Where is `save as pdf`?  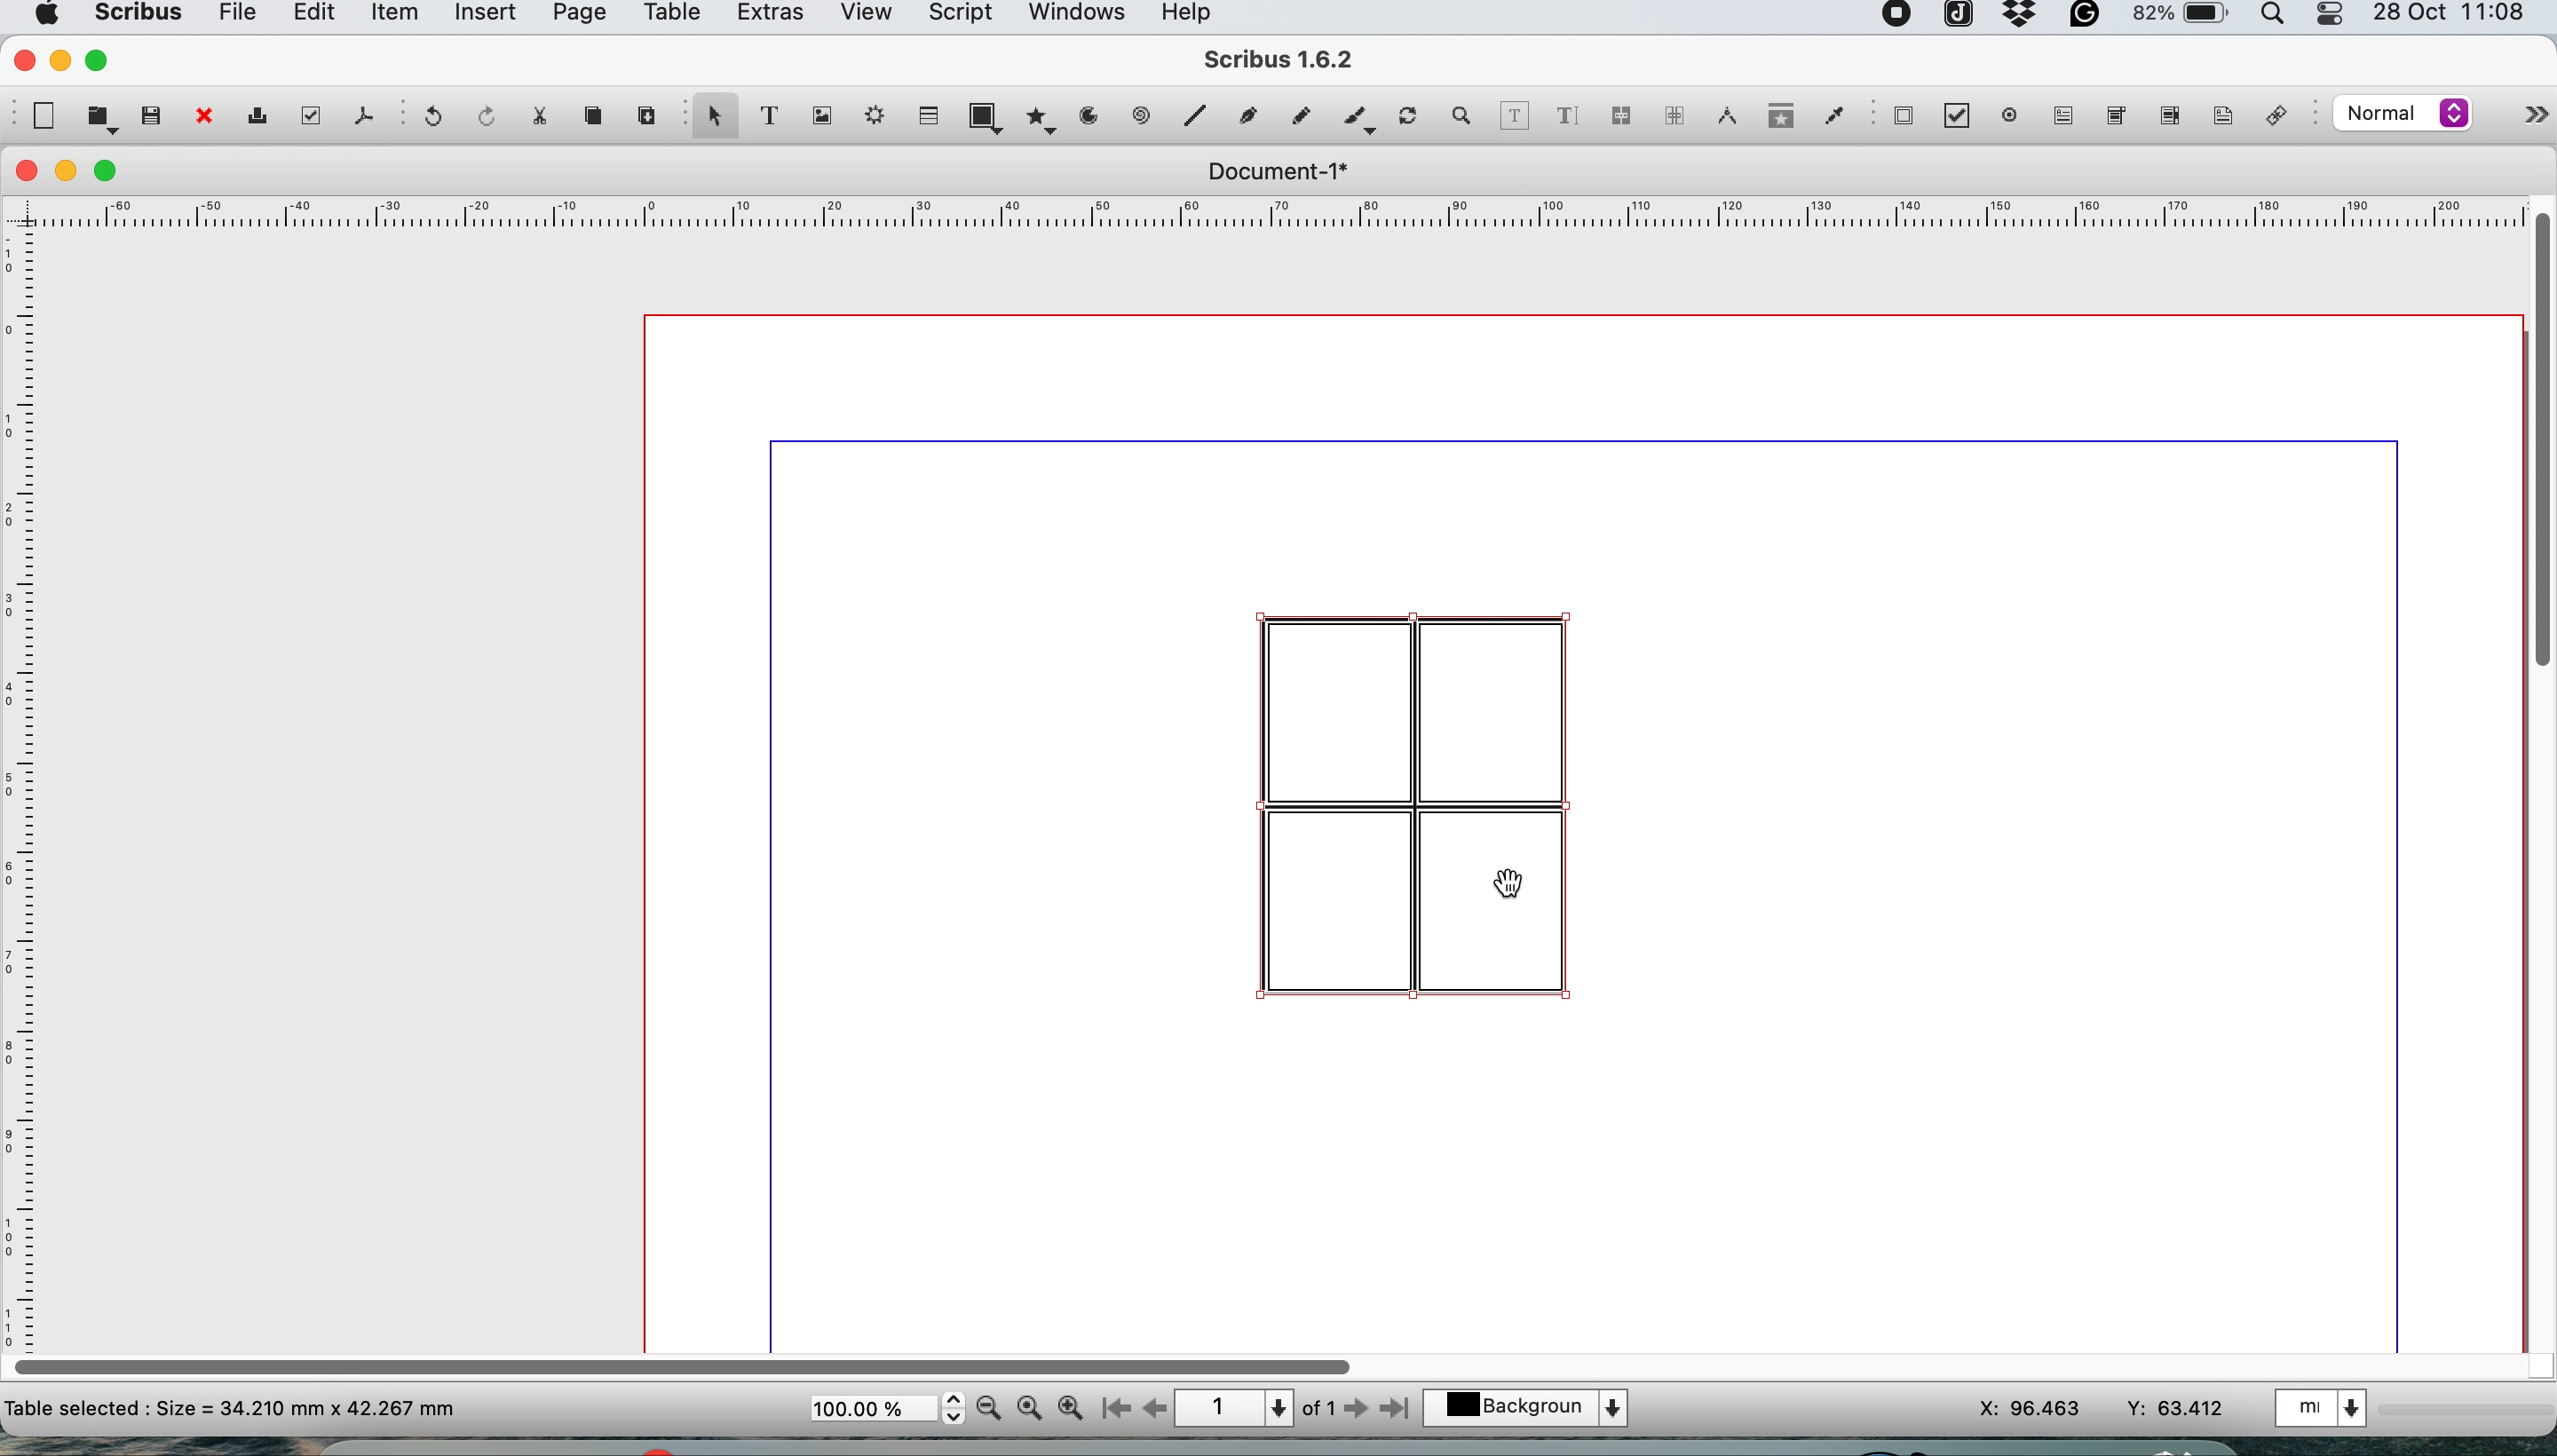 save as pdf is located at coordinates (362, 115).